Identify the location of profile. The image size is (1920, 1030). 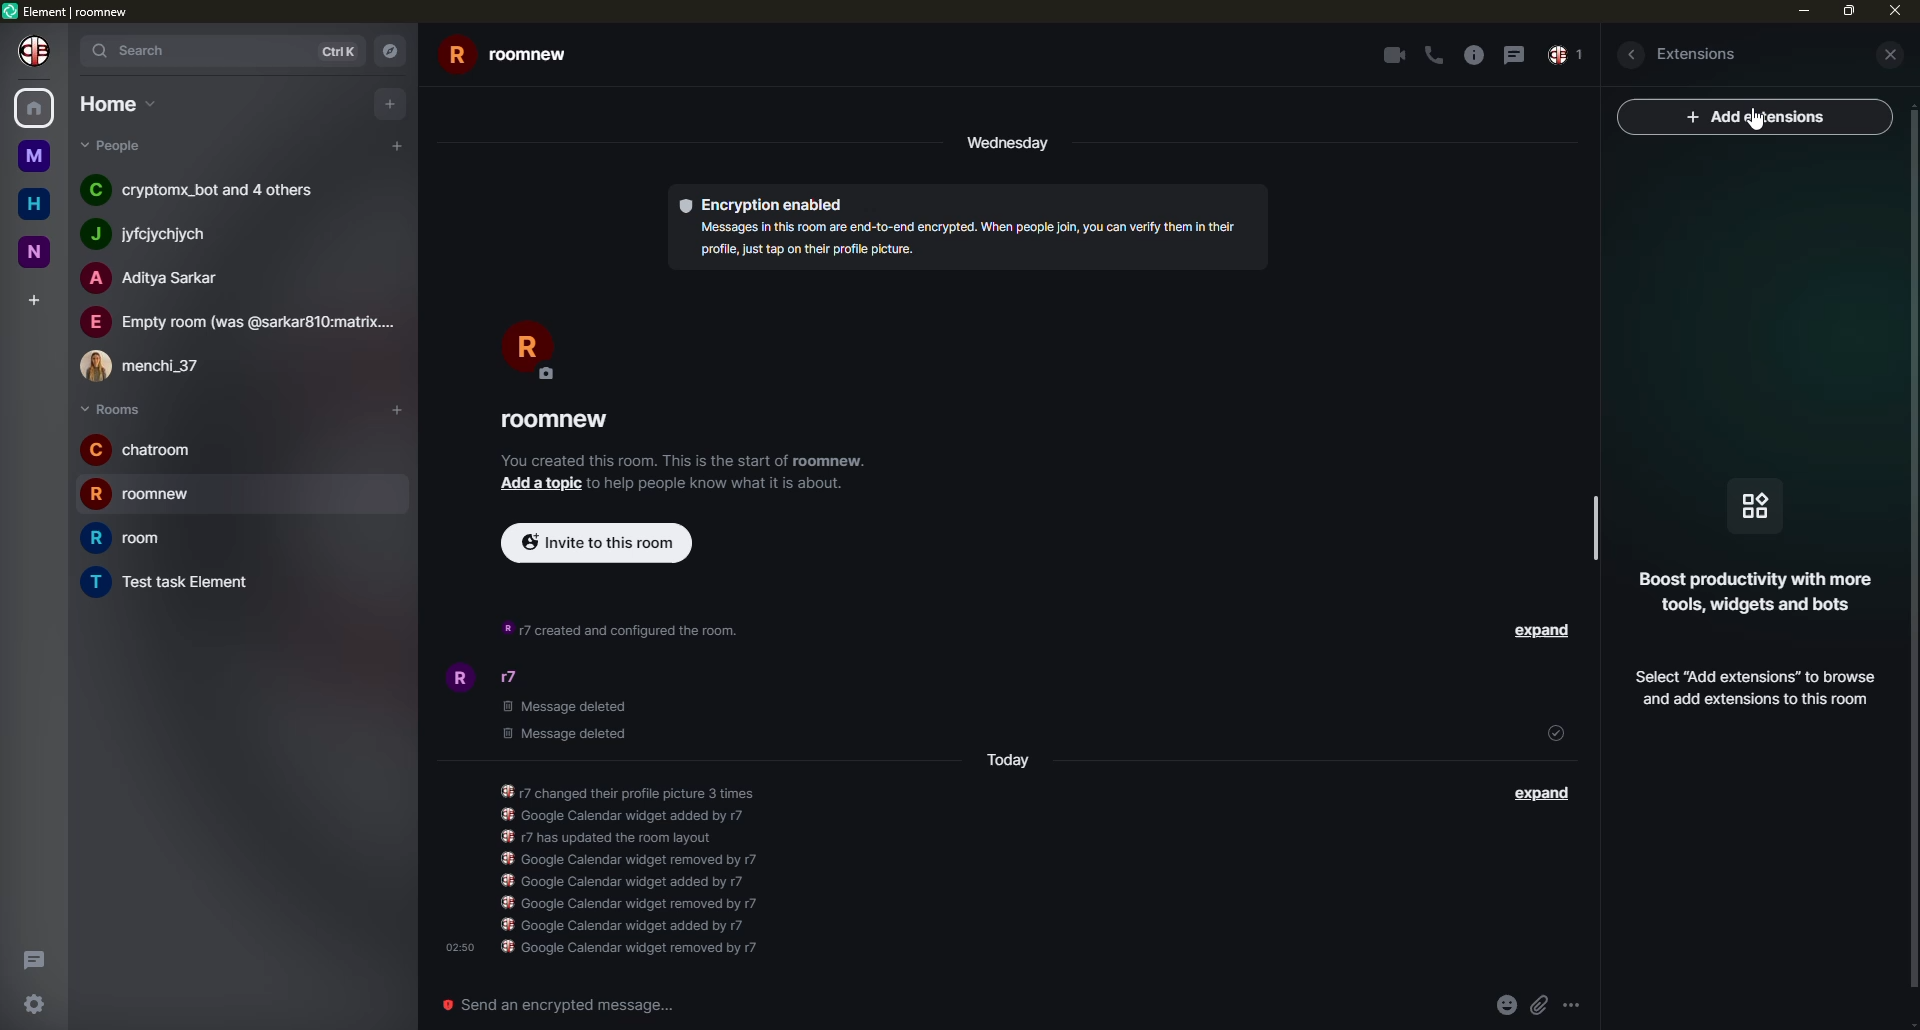
(36, 52).